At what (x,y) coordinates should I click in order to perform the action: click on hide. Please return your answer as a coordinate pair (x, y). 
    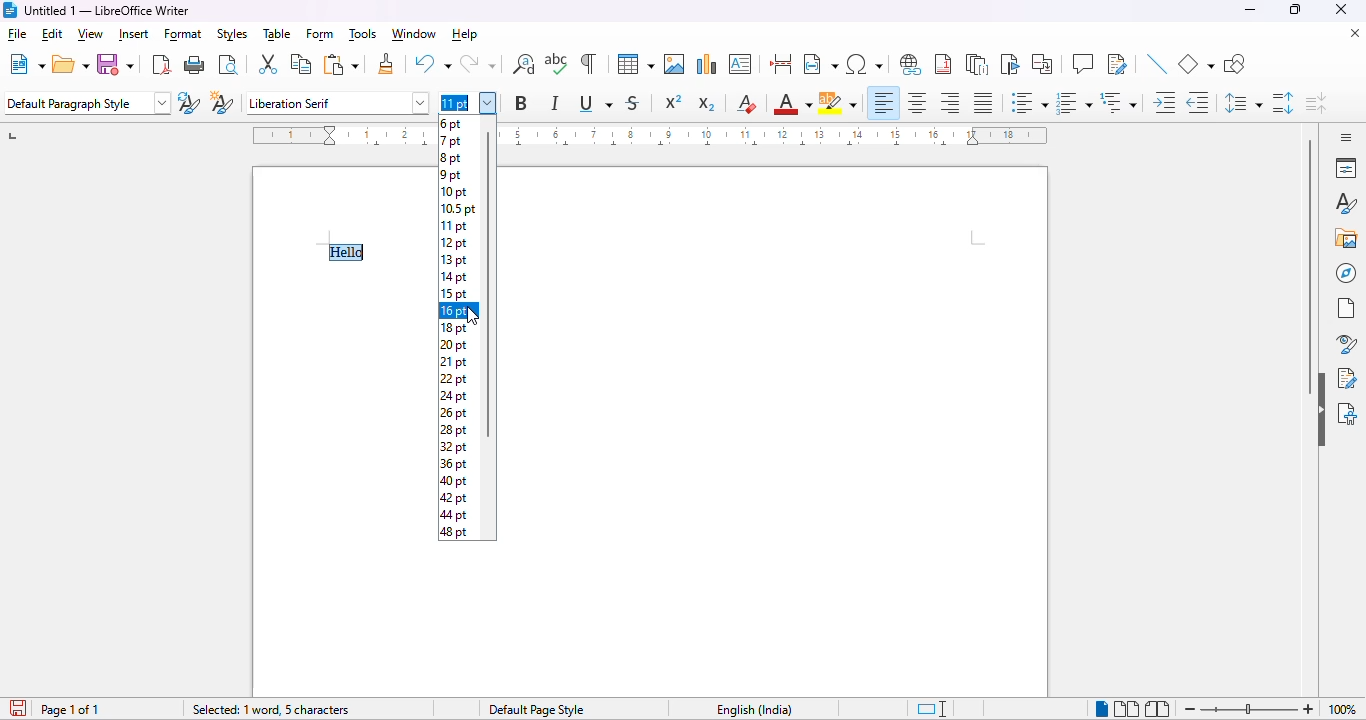
    Looking at the image, I should click on (1321, 409).